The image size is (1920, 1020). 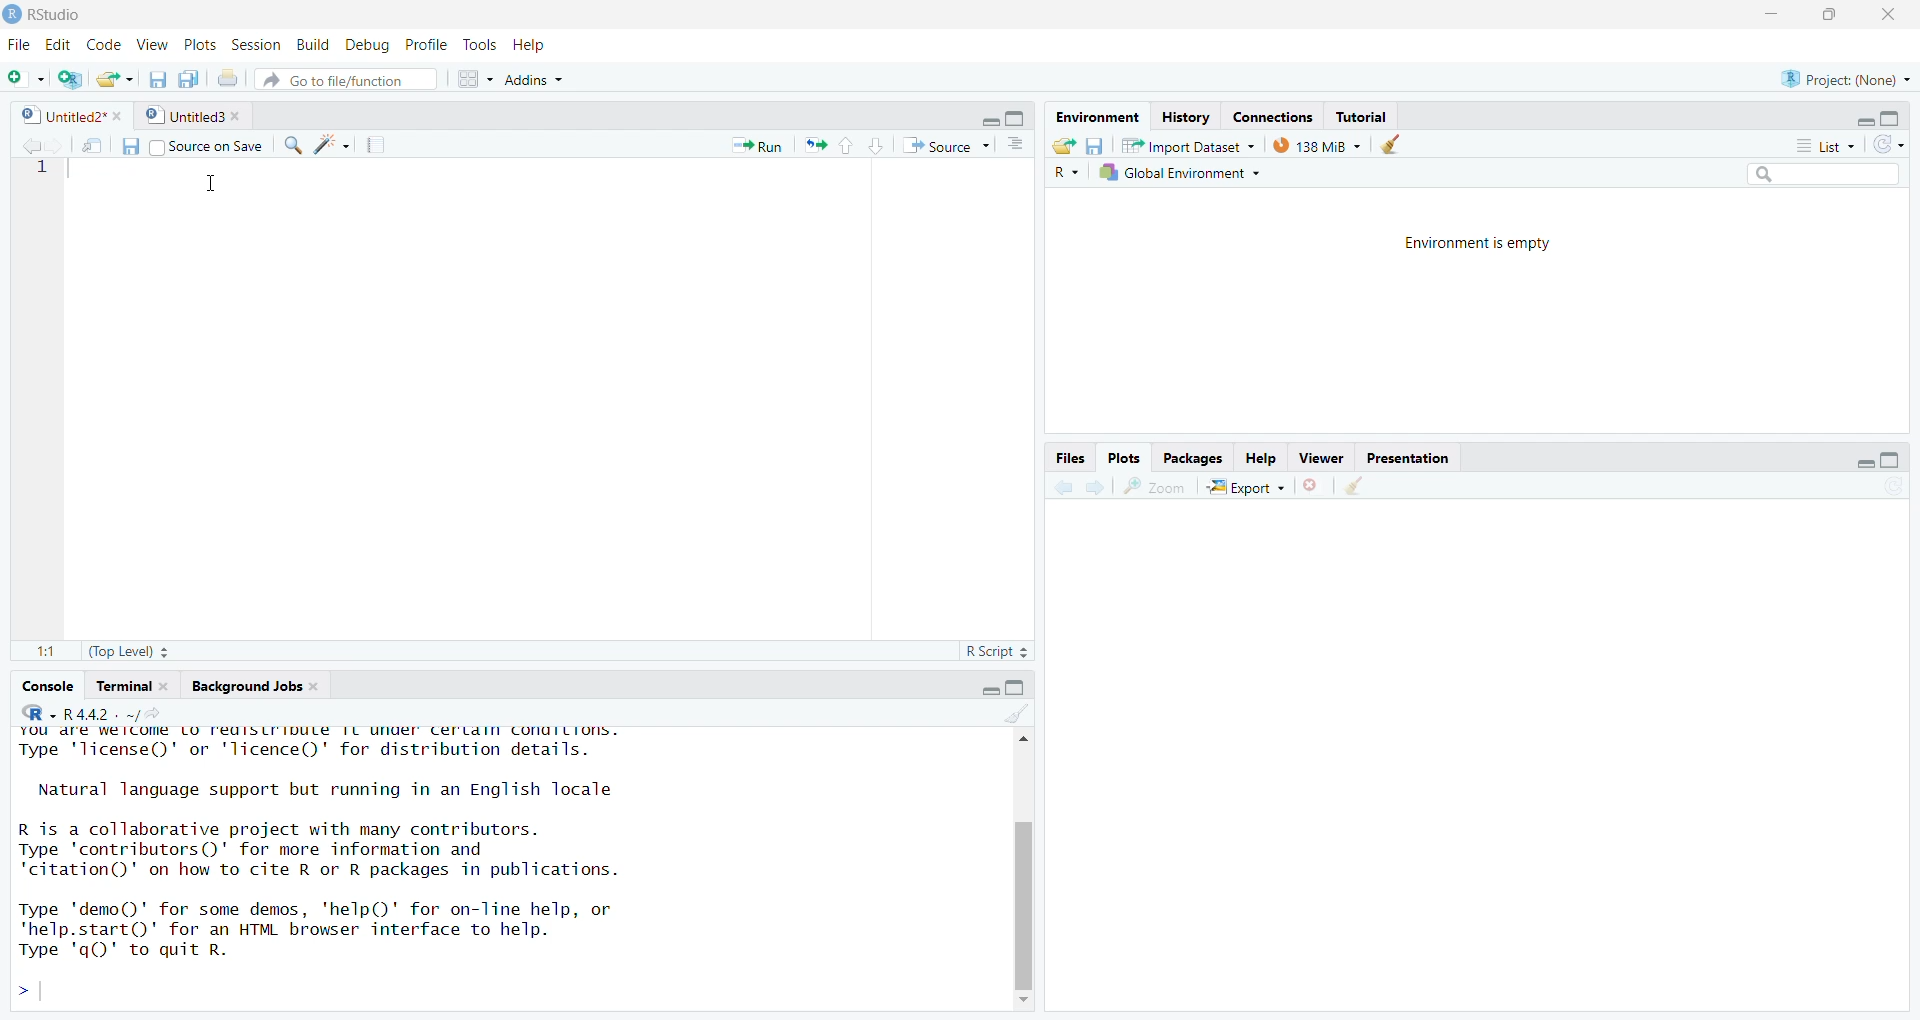 I want to click on (Top Level) 3, so click(x=117, y=654).